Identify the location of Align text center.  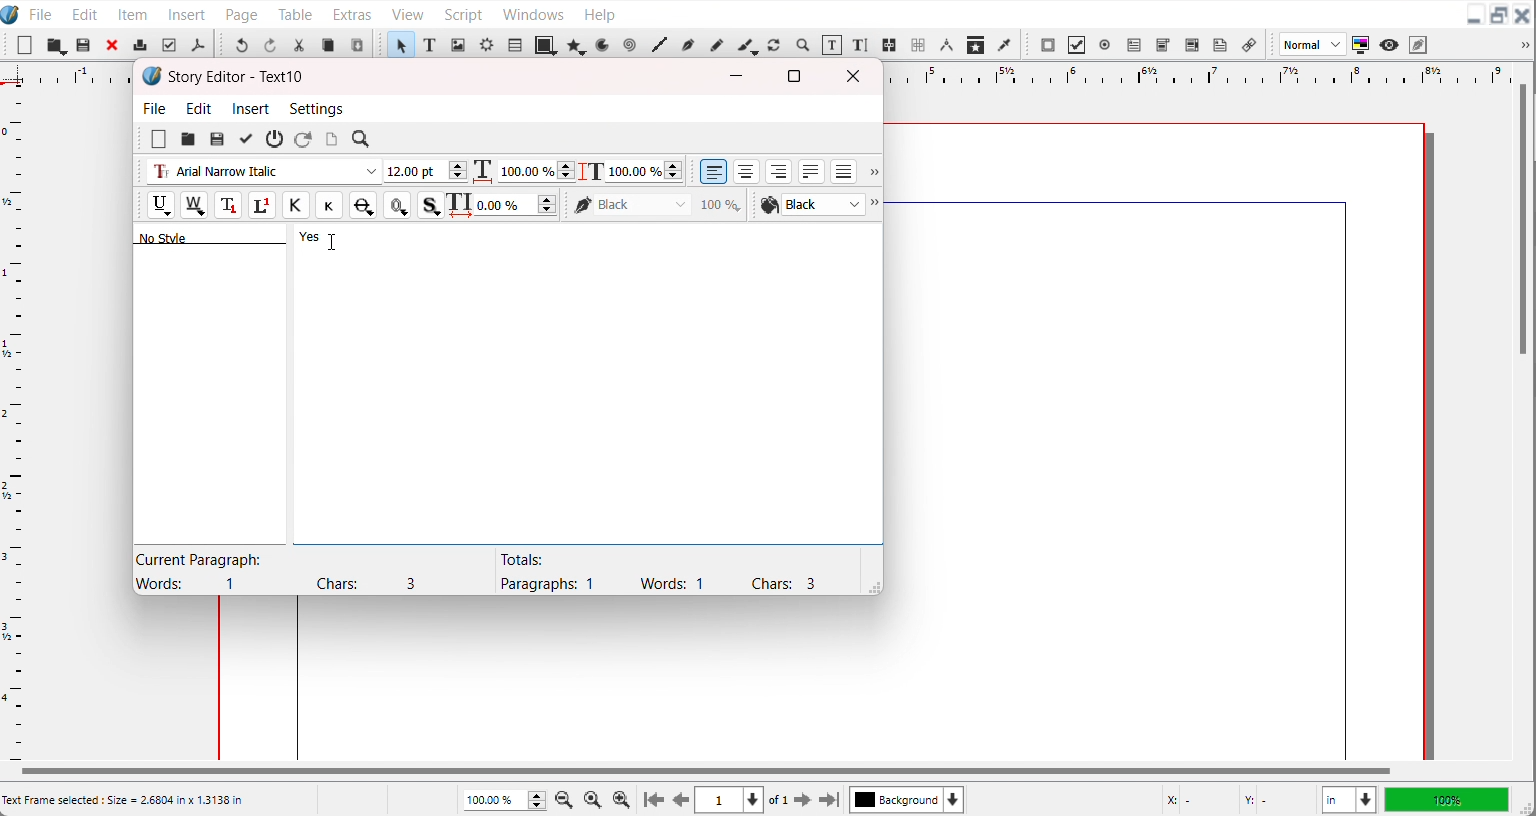
(747, 171).